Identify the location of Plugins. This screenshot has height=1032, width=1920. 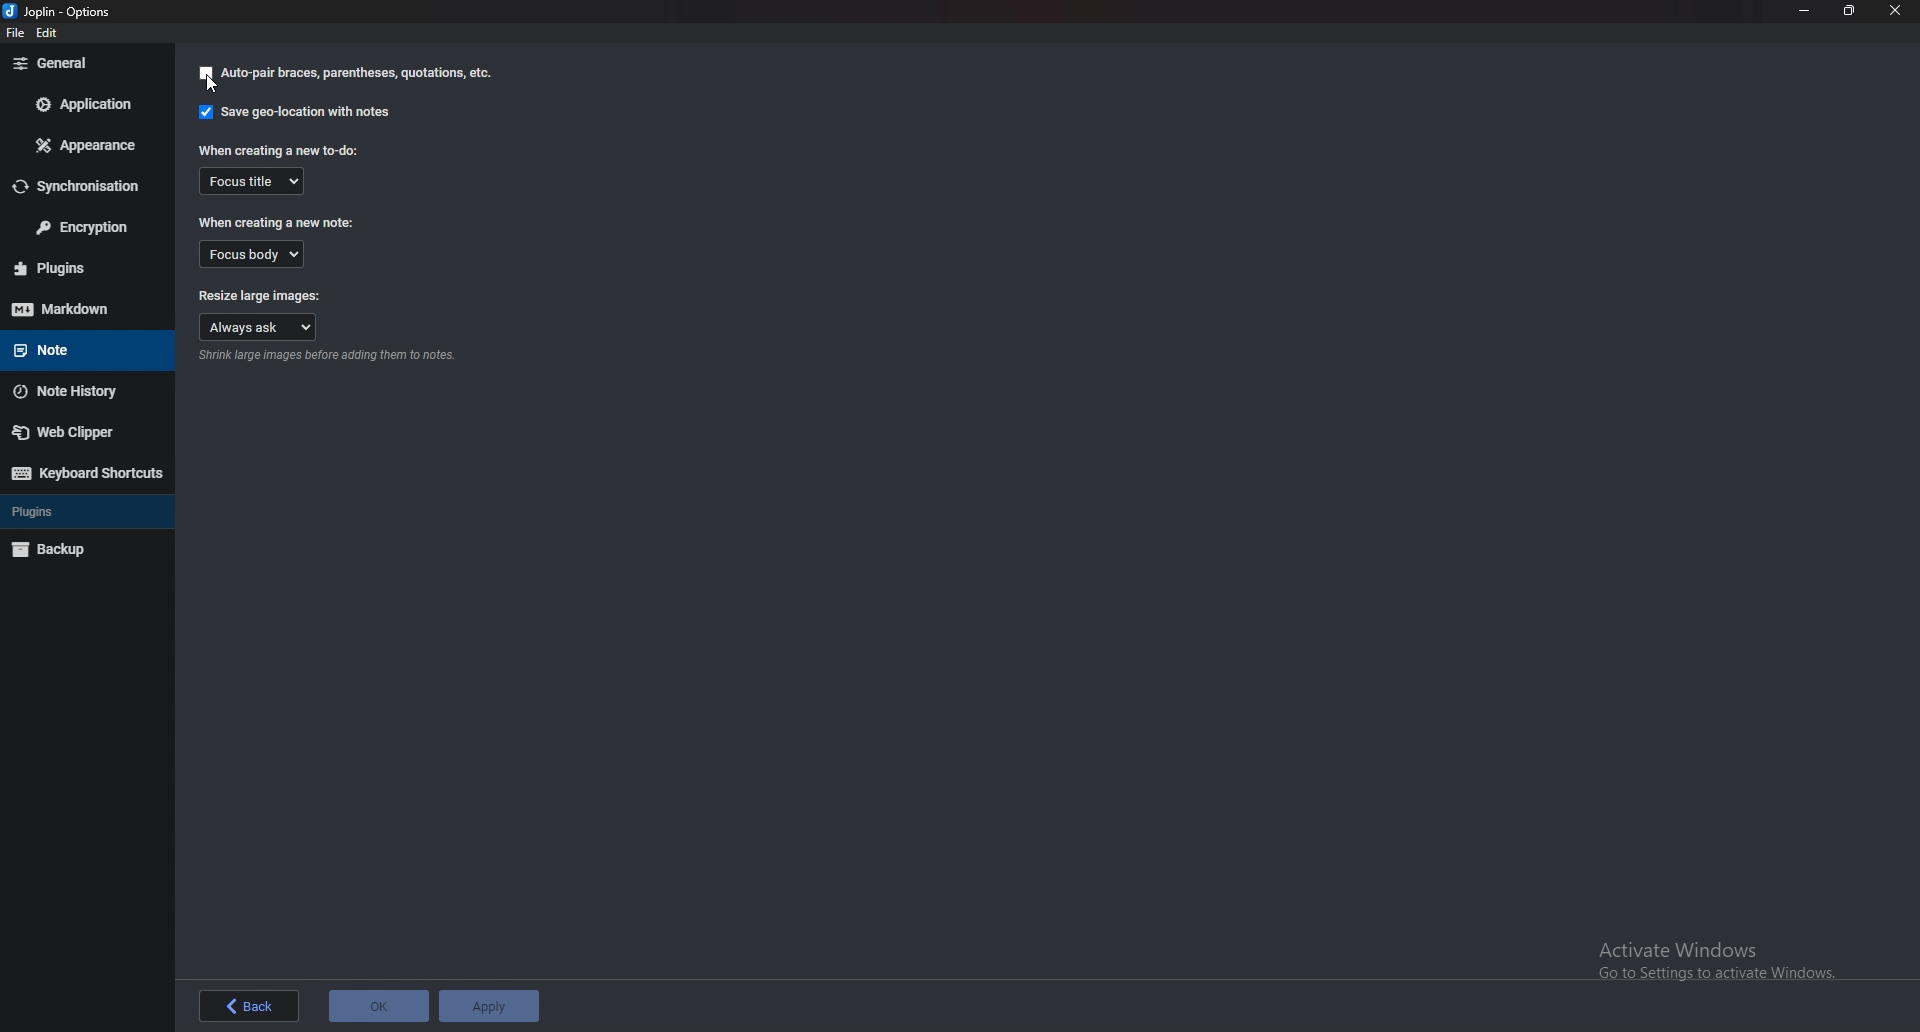
(83, 266).